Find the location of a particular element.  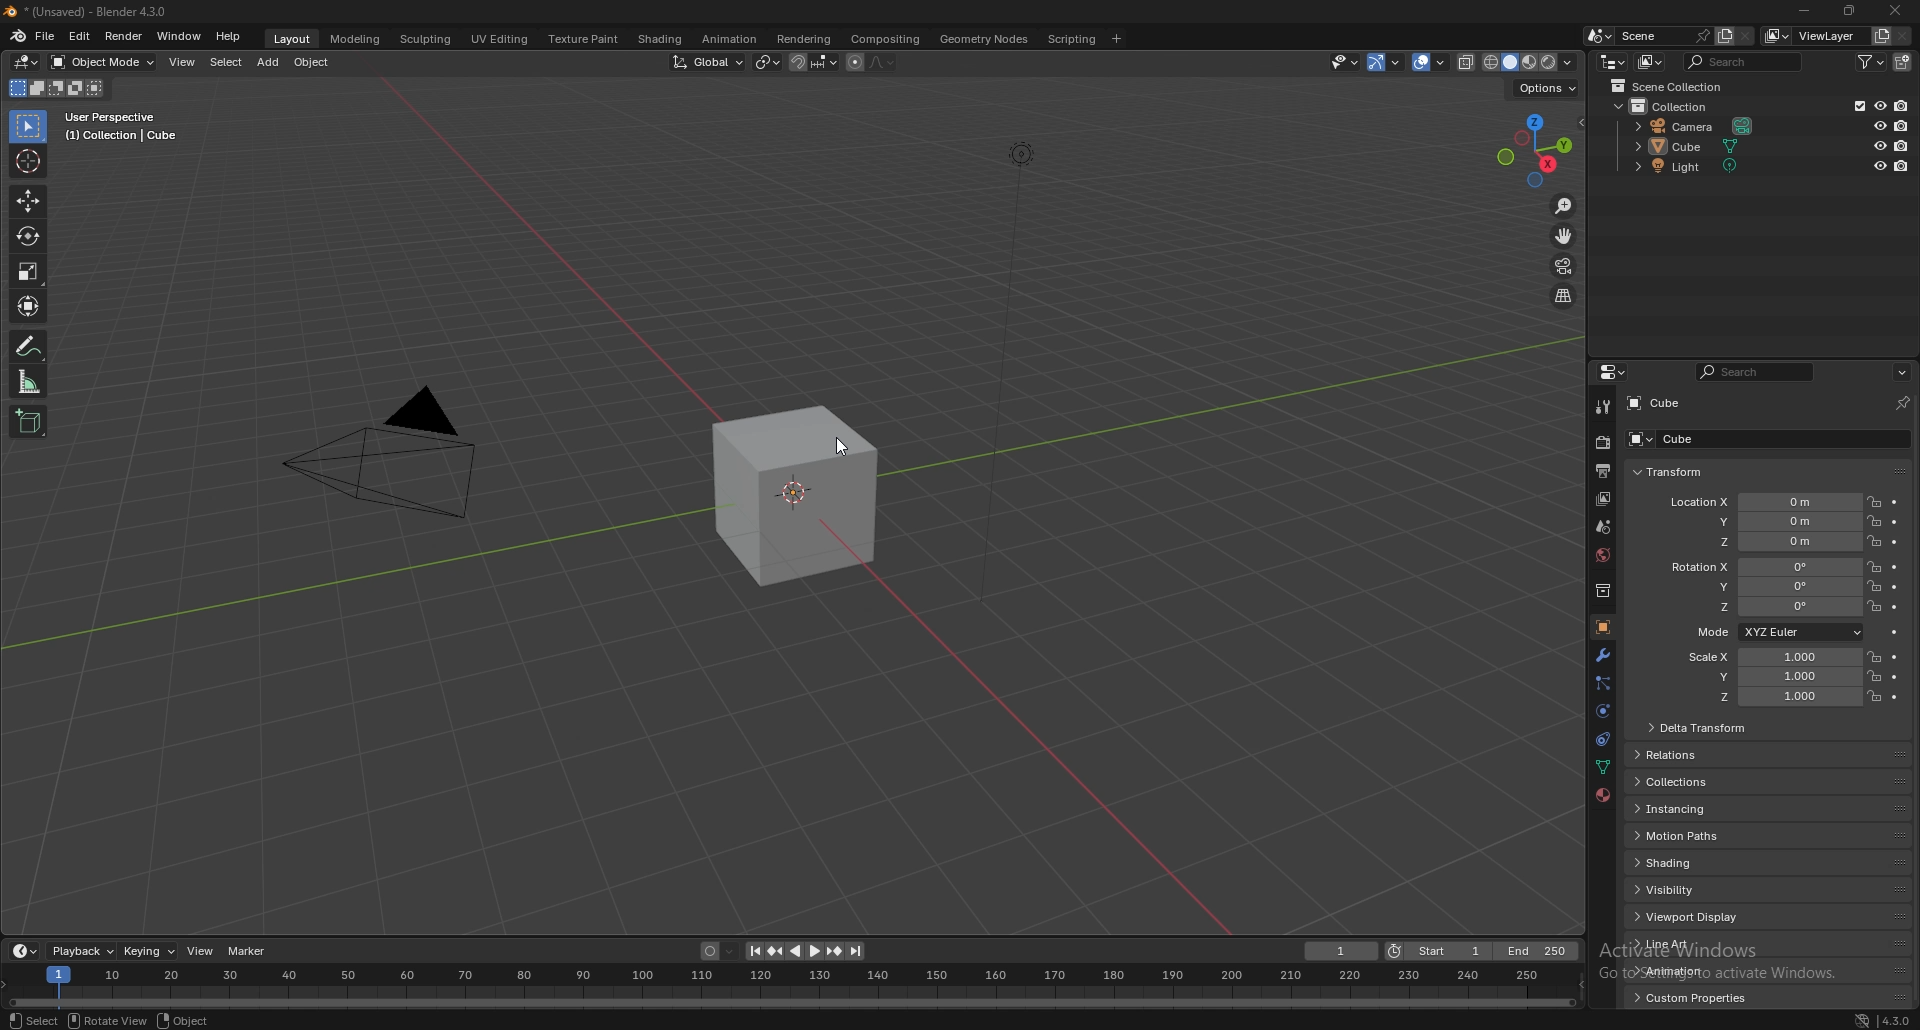

proportional editing object is located at coordinates (856, 63).